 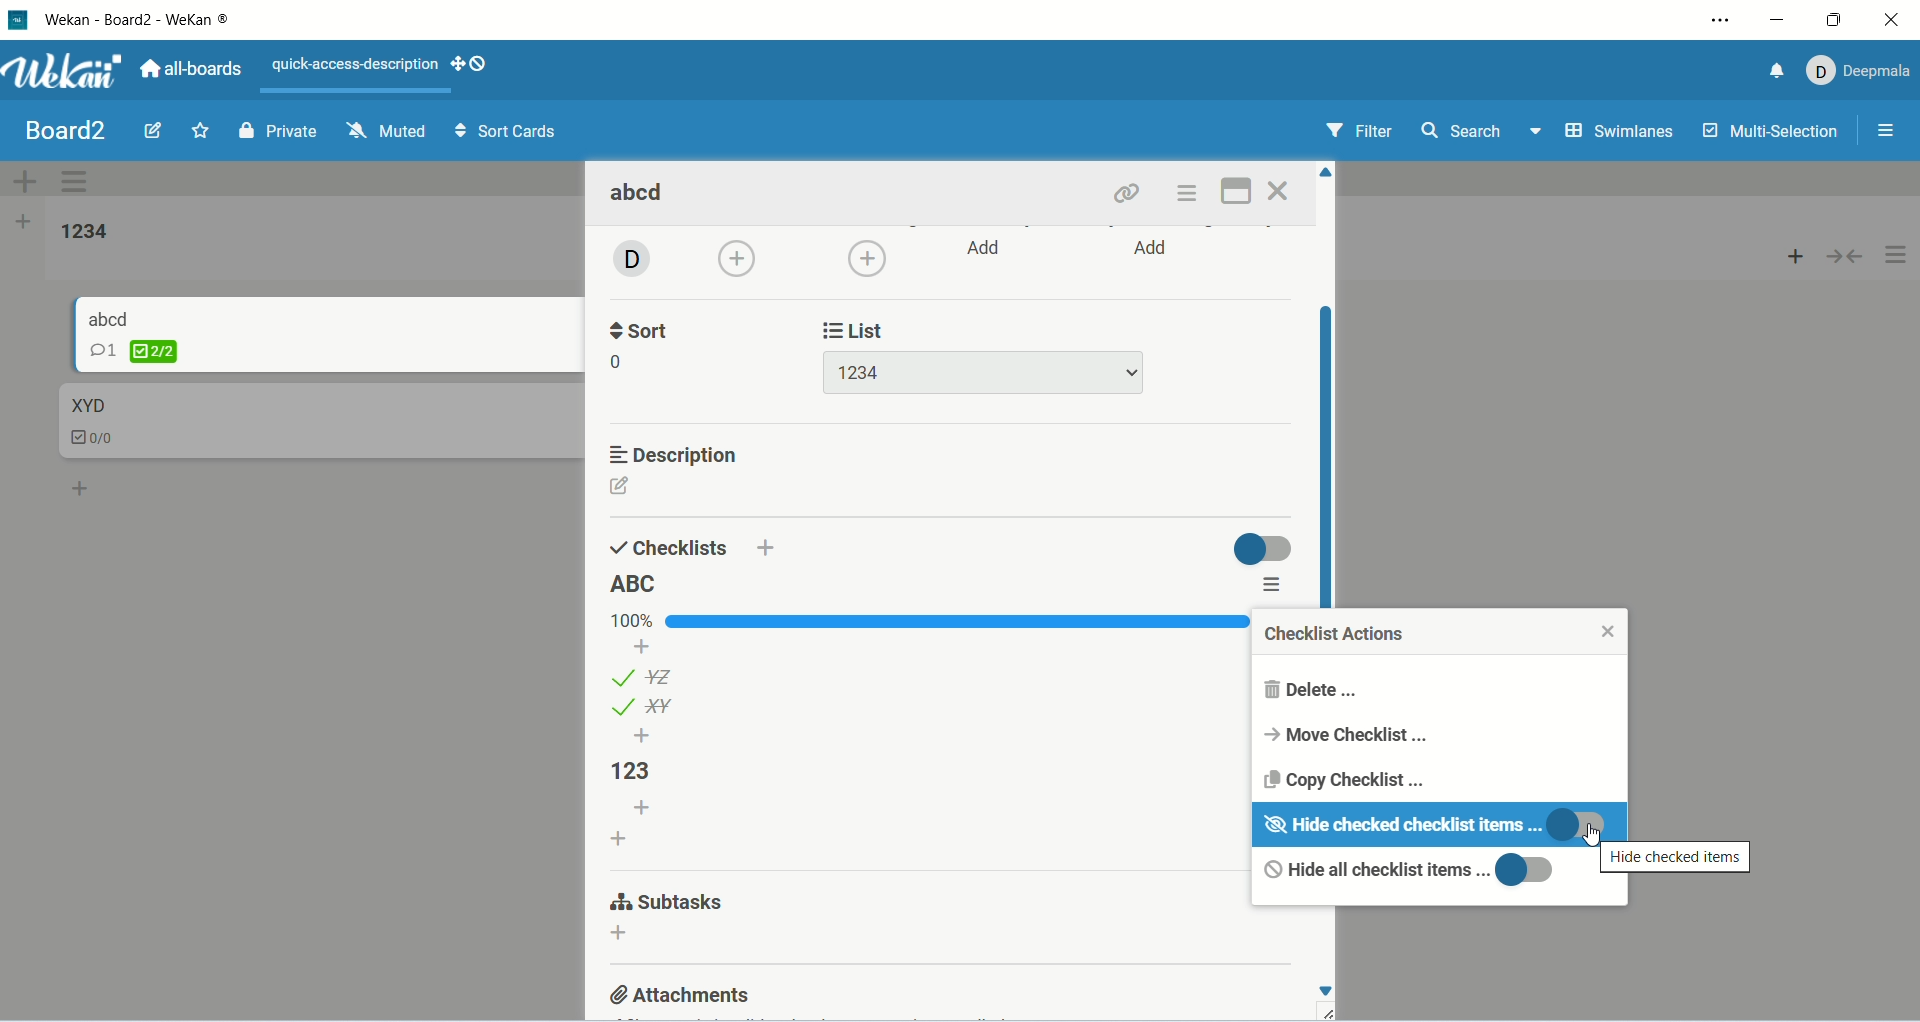 What do you see at coordinates (1280, 191) in the screenshot?
I see `close` at bounding box center [1280, 191].